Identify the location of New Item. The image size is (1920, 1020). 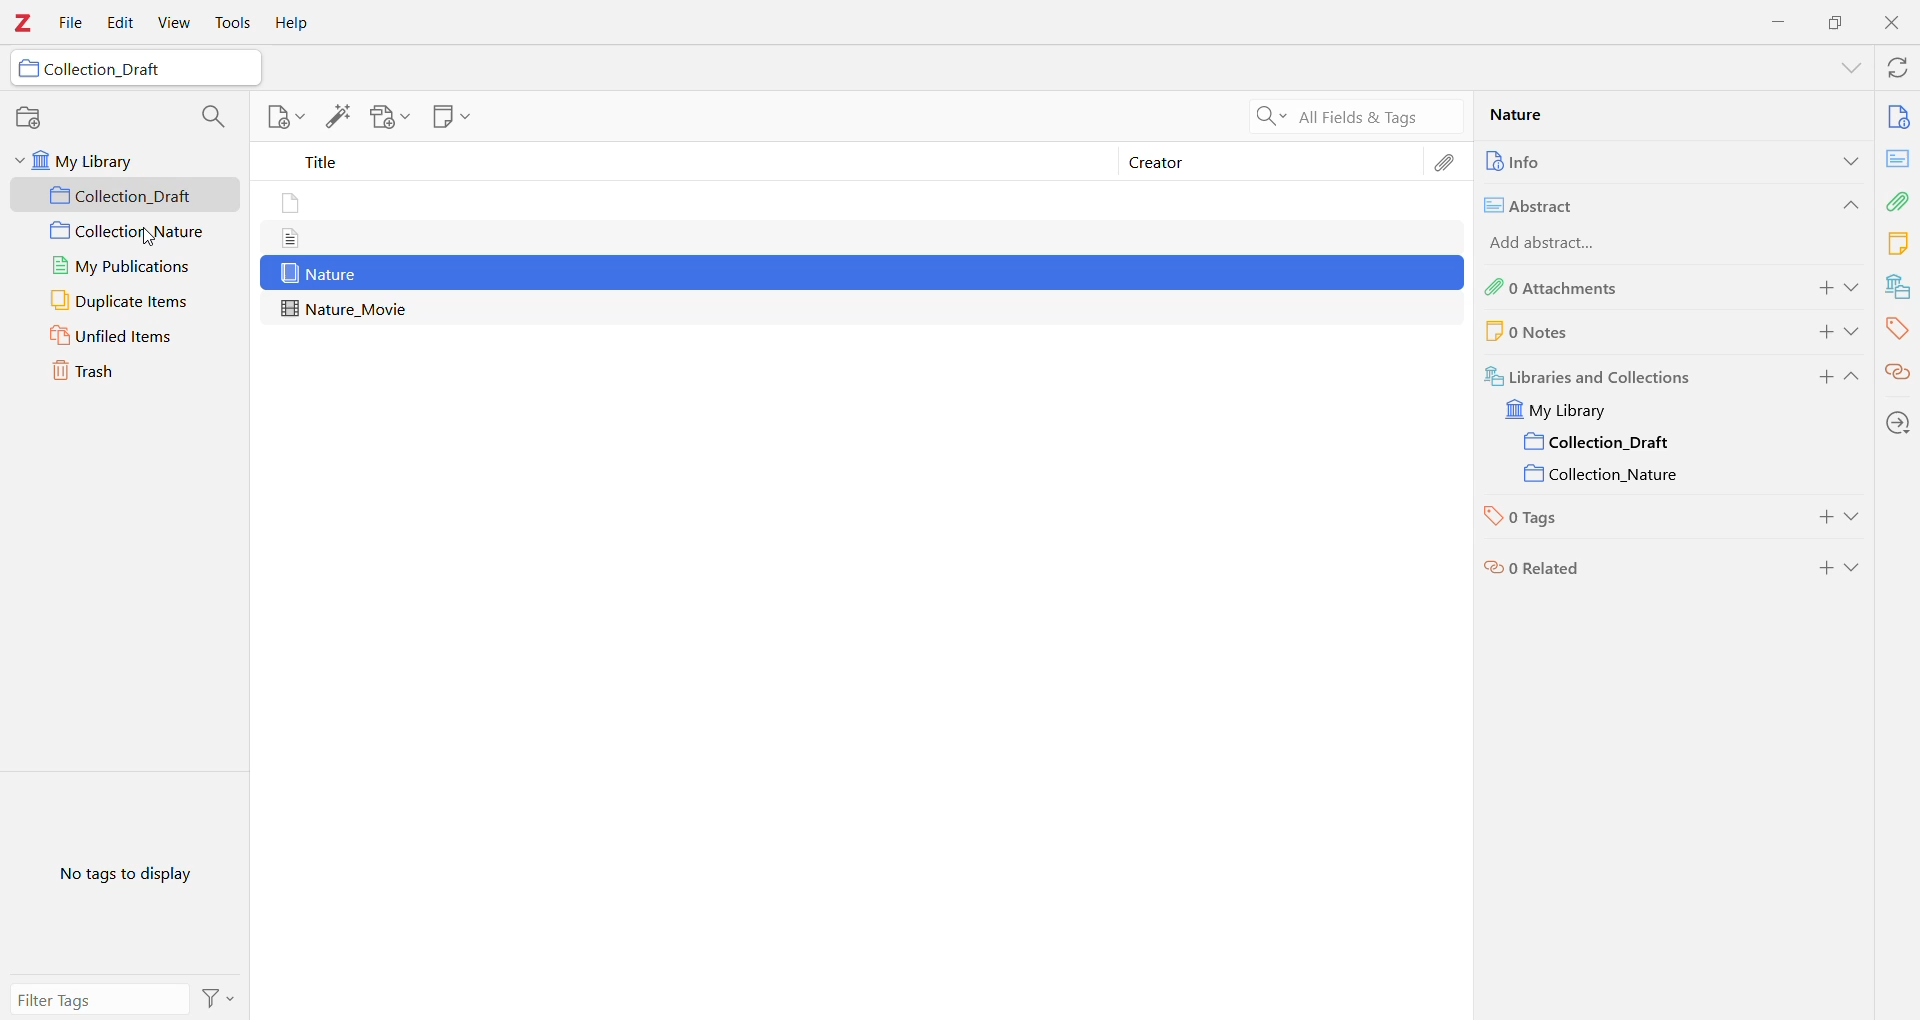
(284, 119).